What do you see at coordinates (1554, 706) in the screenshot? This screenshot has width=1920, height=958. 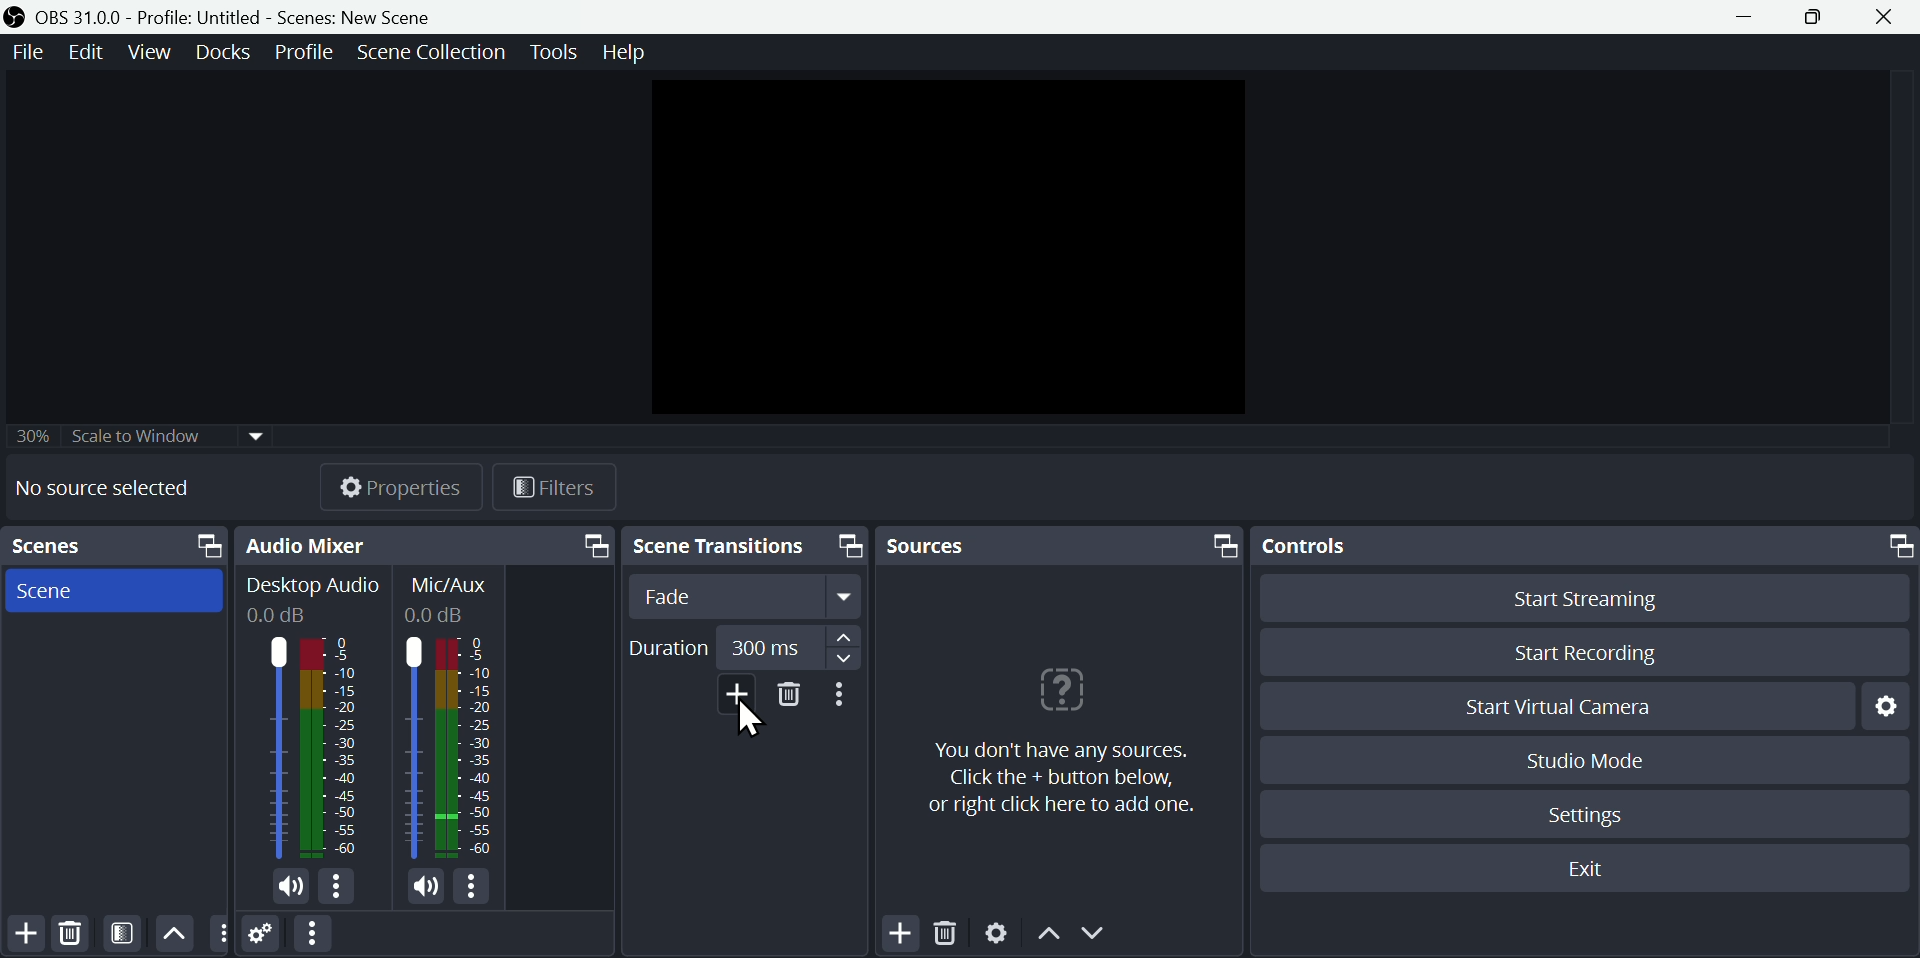 I see `Start virtual camera` at bounding box center [1554, 706].